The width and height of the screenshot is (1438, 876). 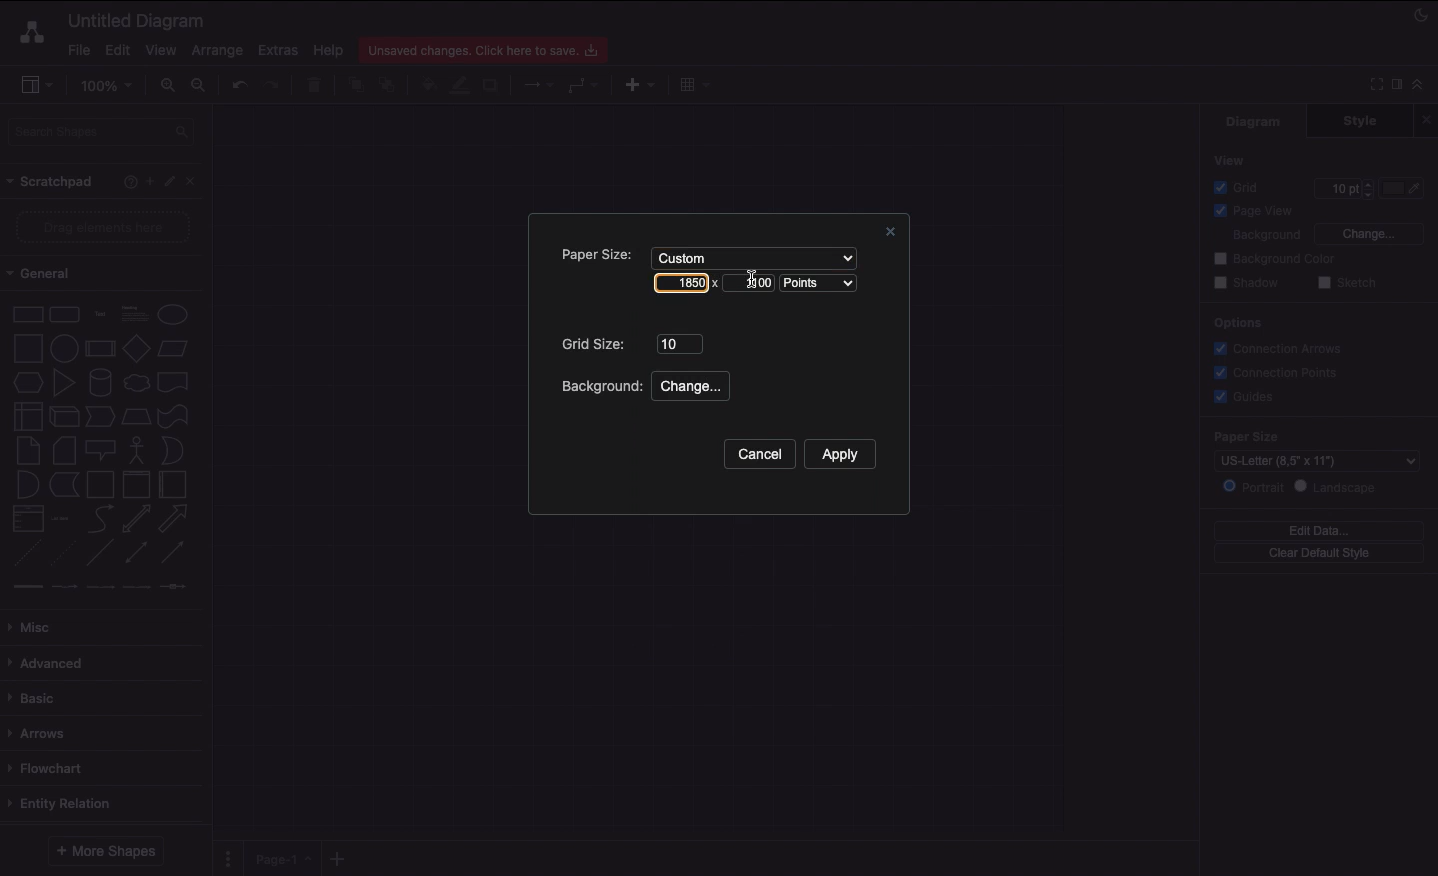 I want to click on Color, so click(x=1404, y=188).